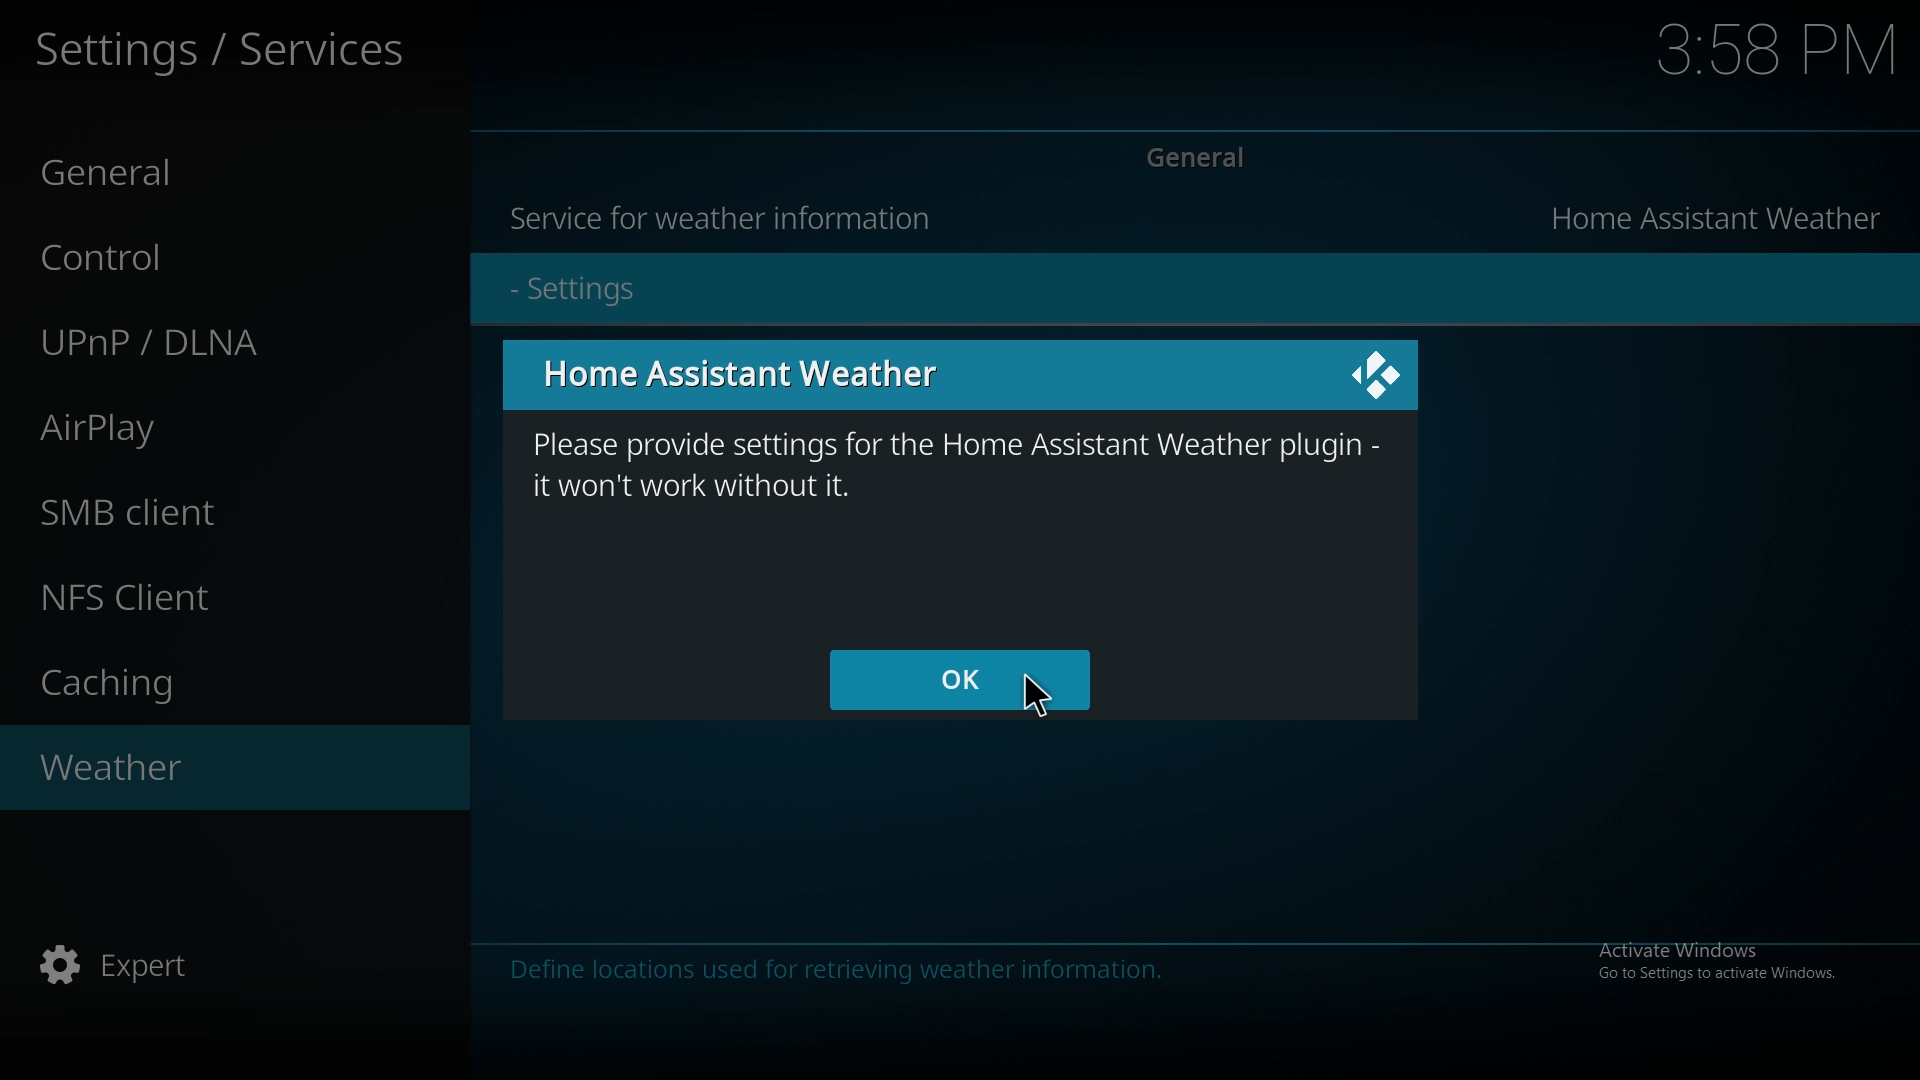 The height and width of the screenshot is (1080, 1920). What do you see at coordinates (126, 966) in the screenshot?
I see `Expert` at bounding box center [126, 966].